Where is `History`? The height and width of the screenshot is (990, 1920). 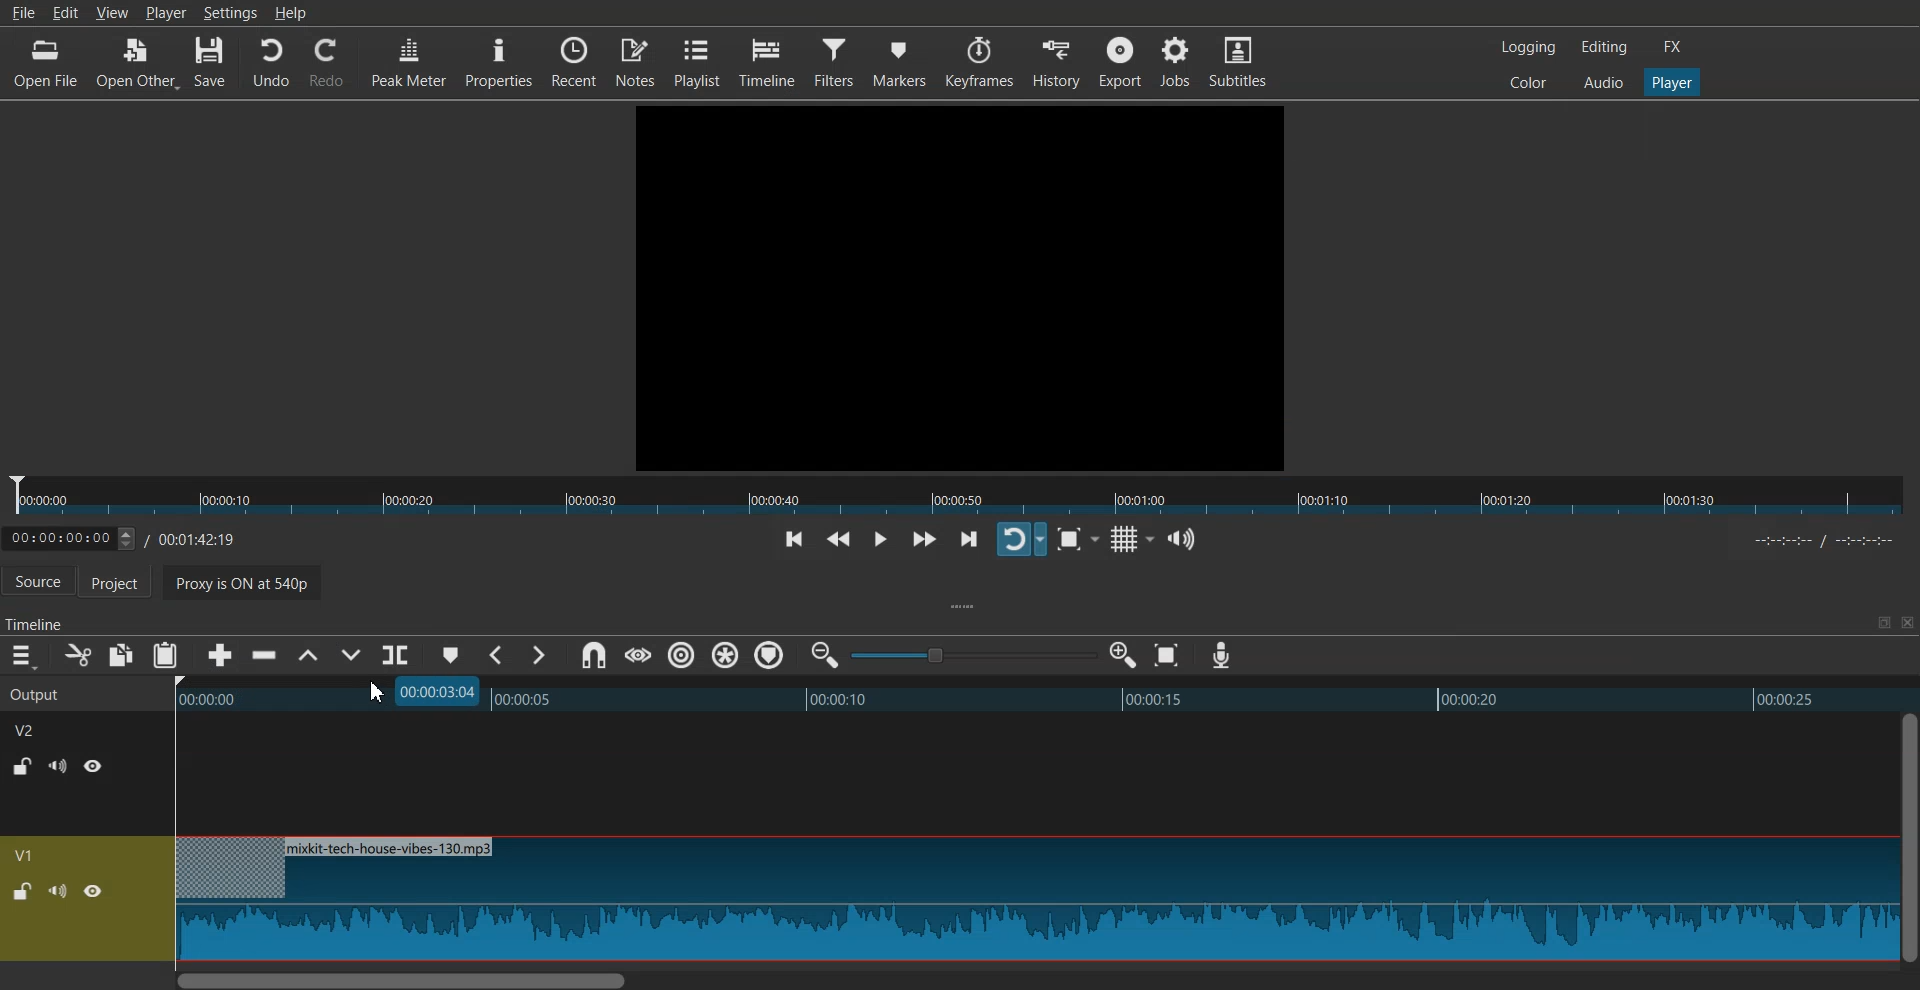
History is located at coordinates (1058, 62).